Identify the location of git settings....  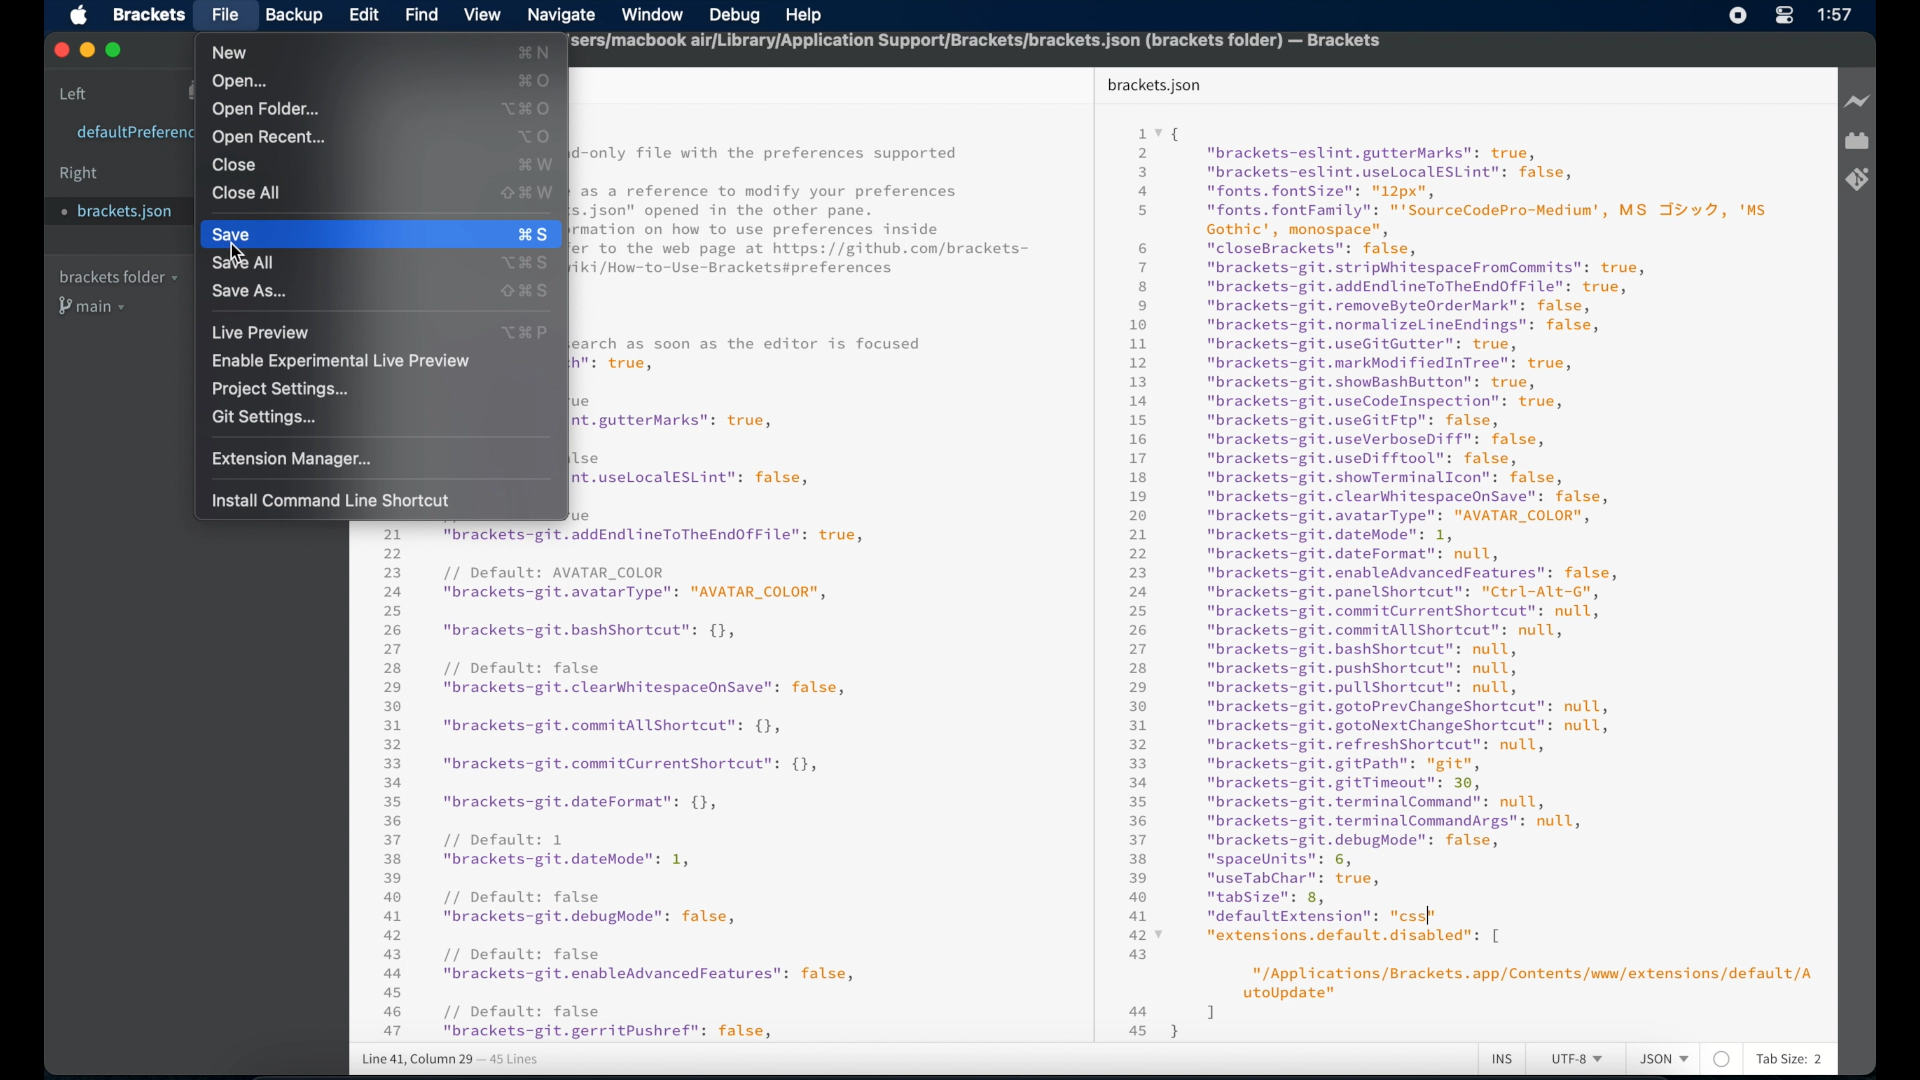
(266, 418).